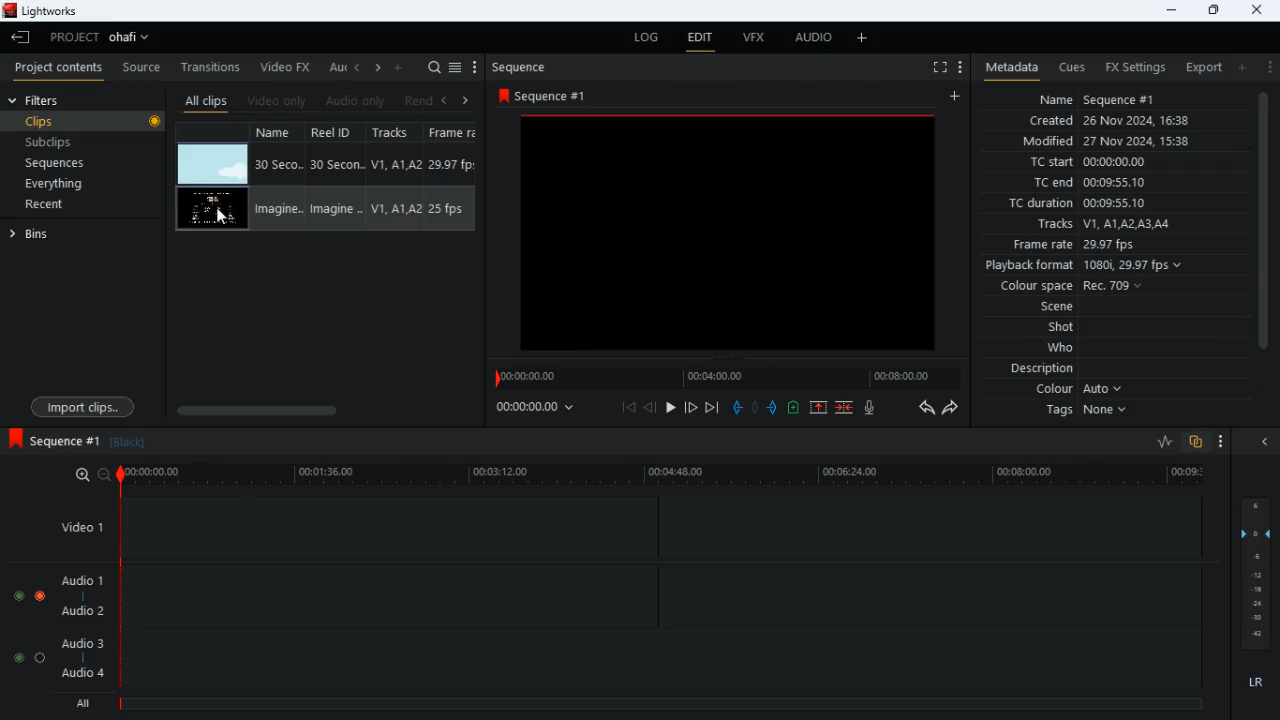  I want to click on scene, so click(1046, 308).